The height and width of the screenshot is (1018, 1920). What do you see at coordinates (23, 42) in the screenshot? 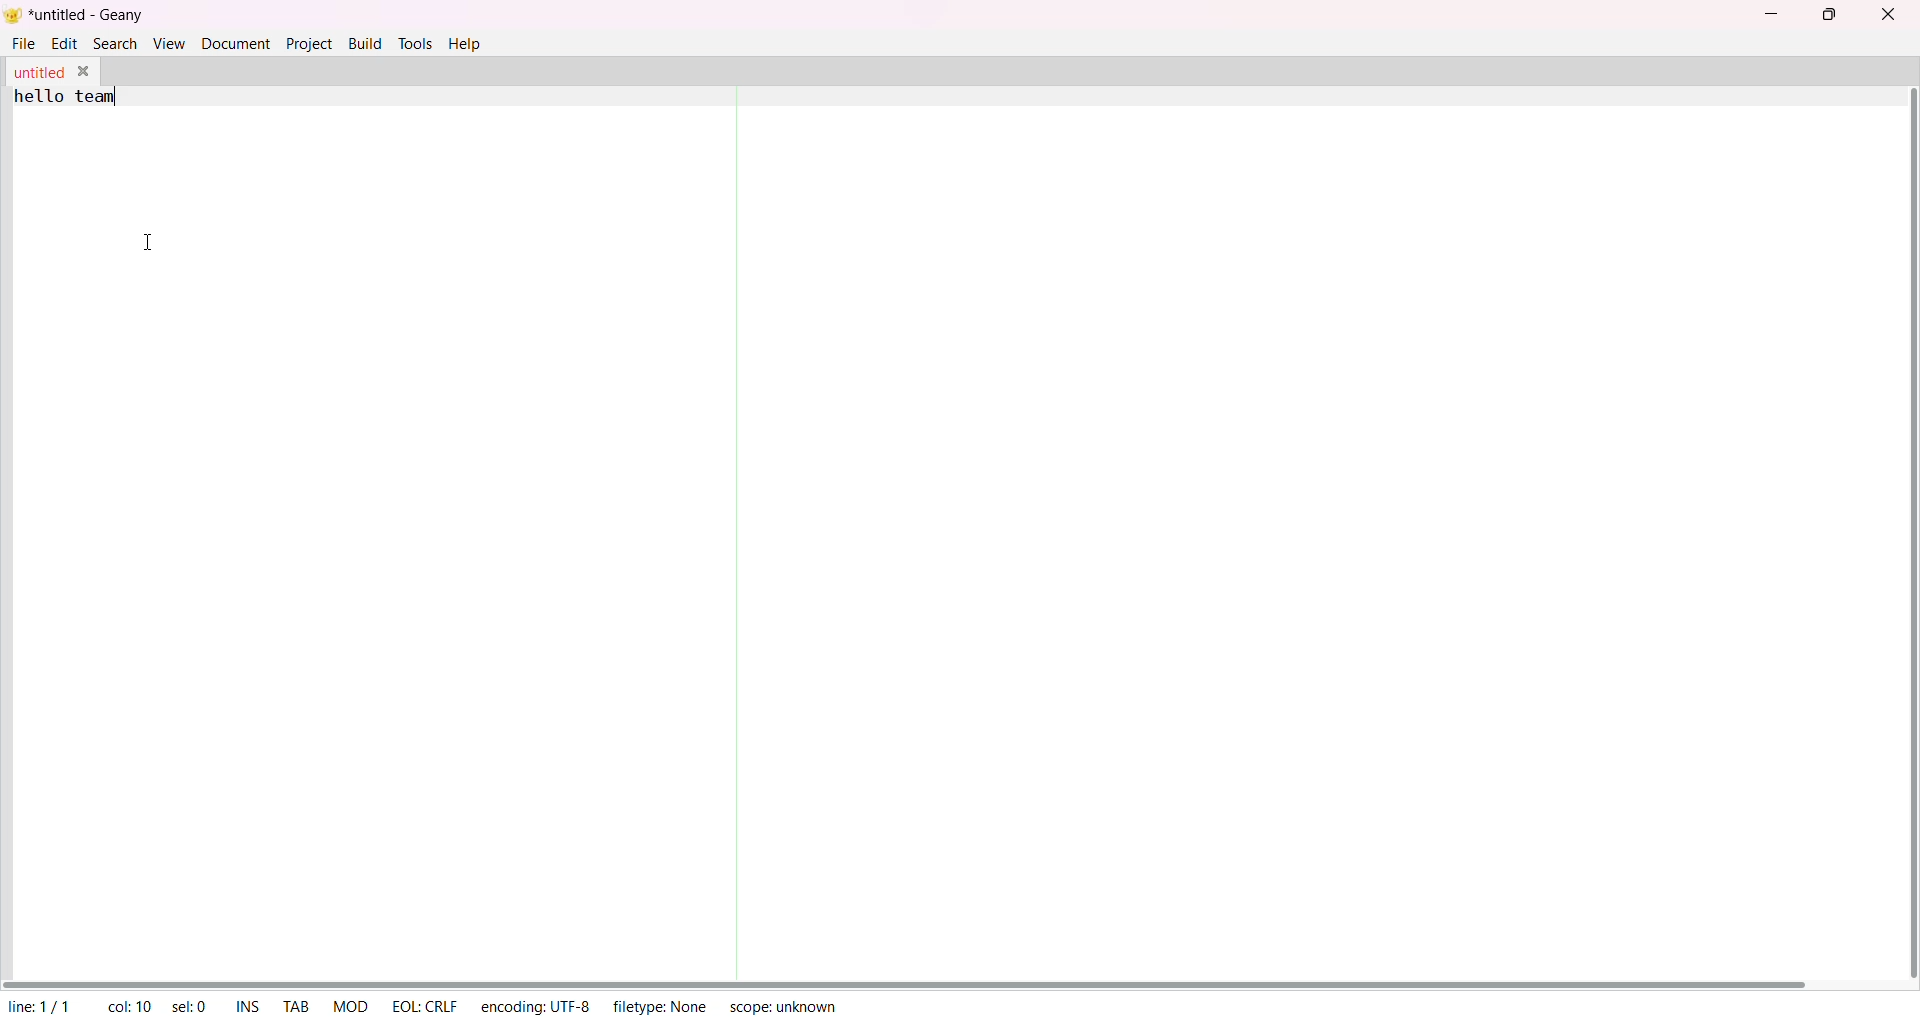
I see `file` at bounding box center [23, 42].